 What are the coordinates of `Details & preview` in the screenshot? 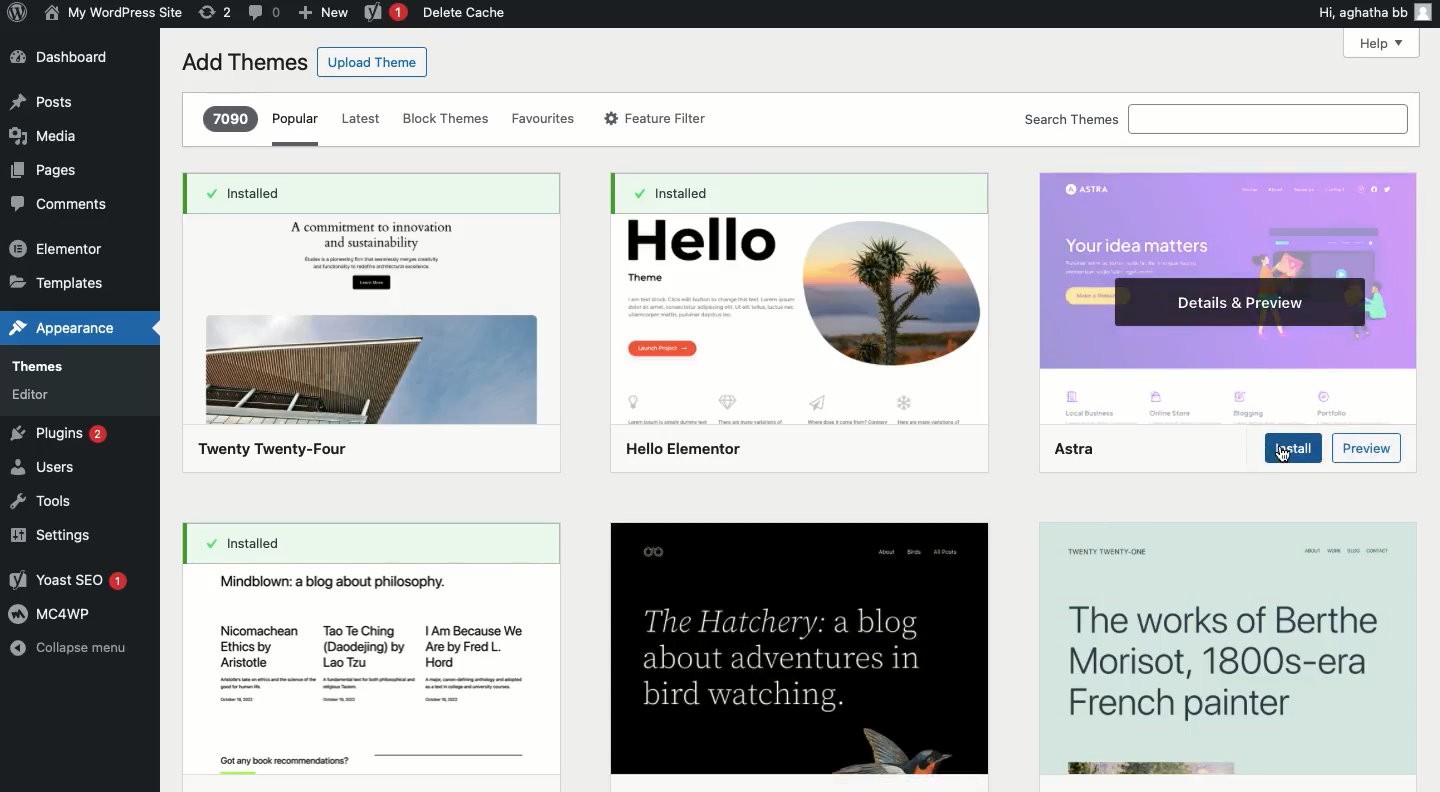 It's located at (1239, 303).